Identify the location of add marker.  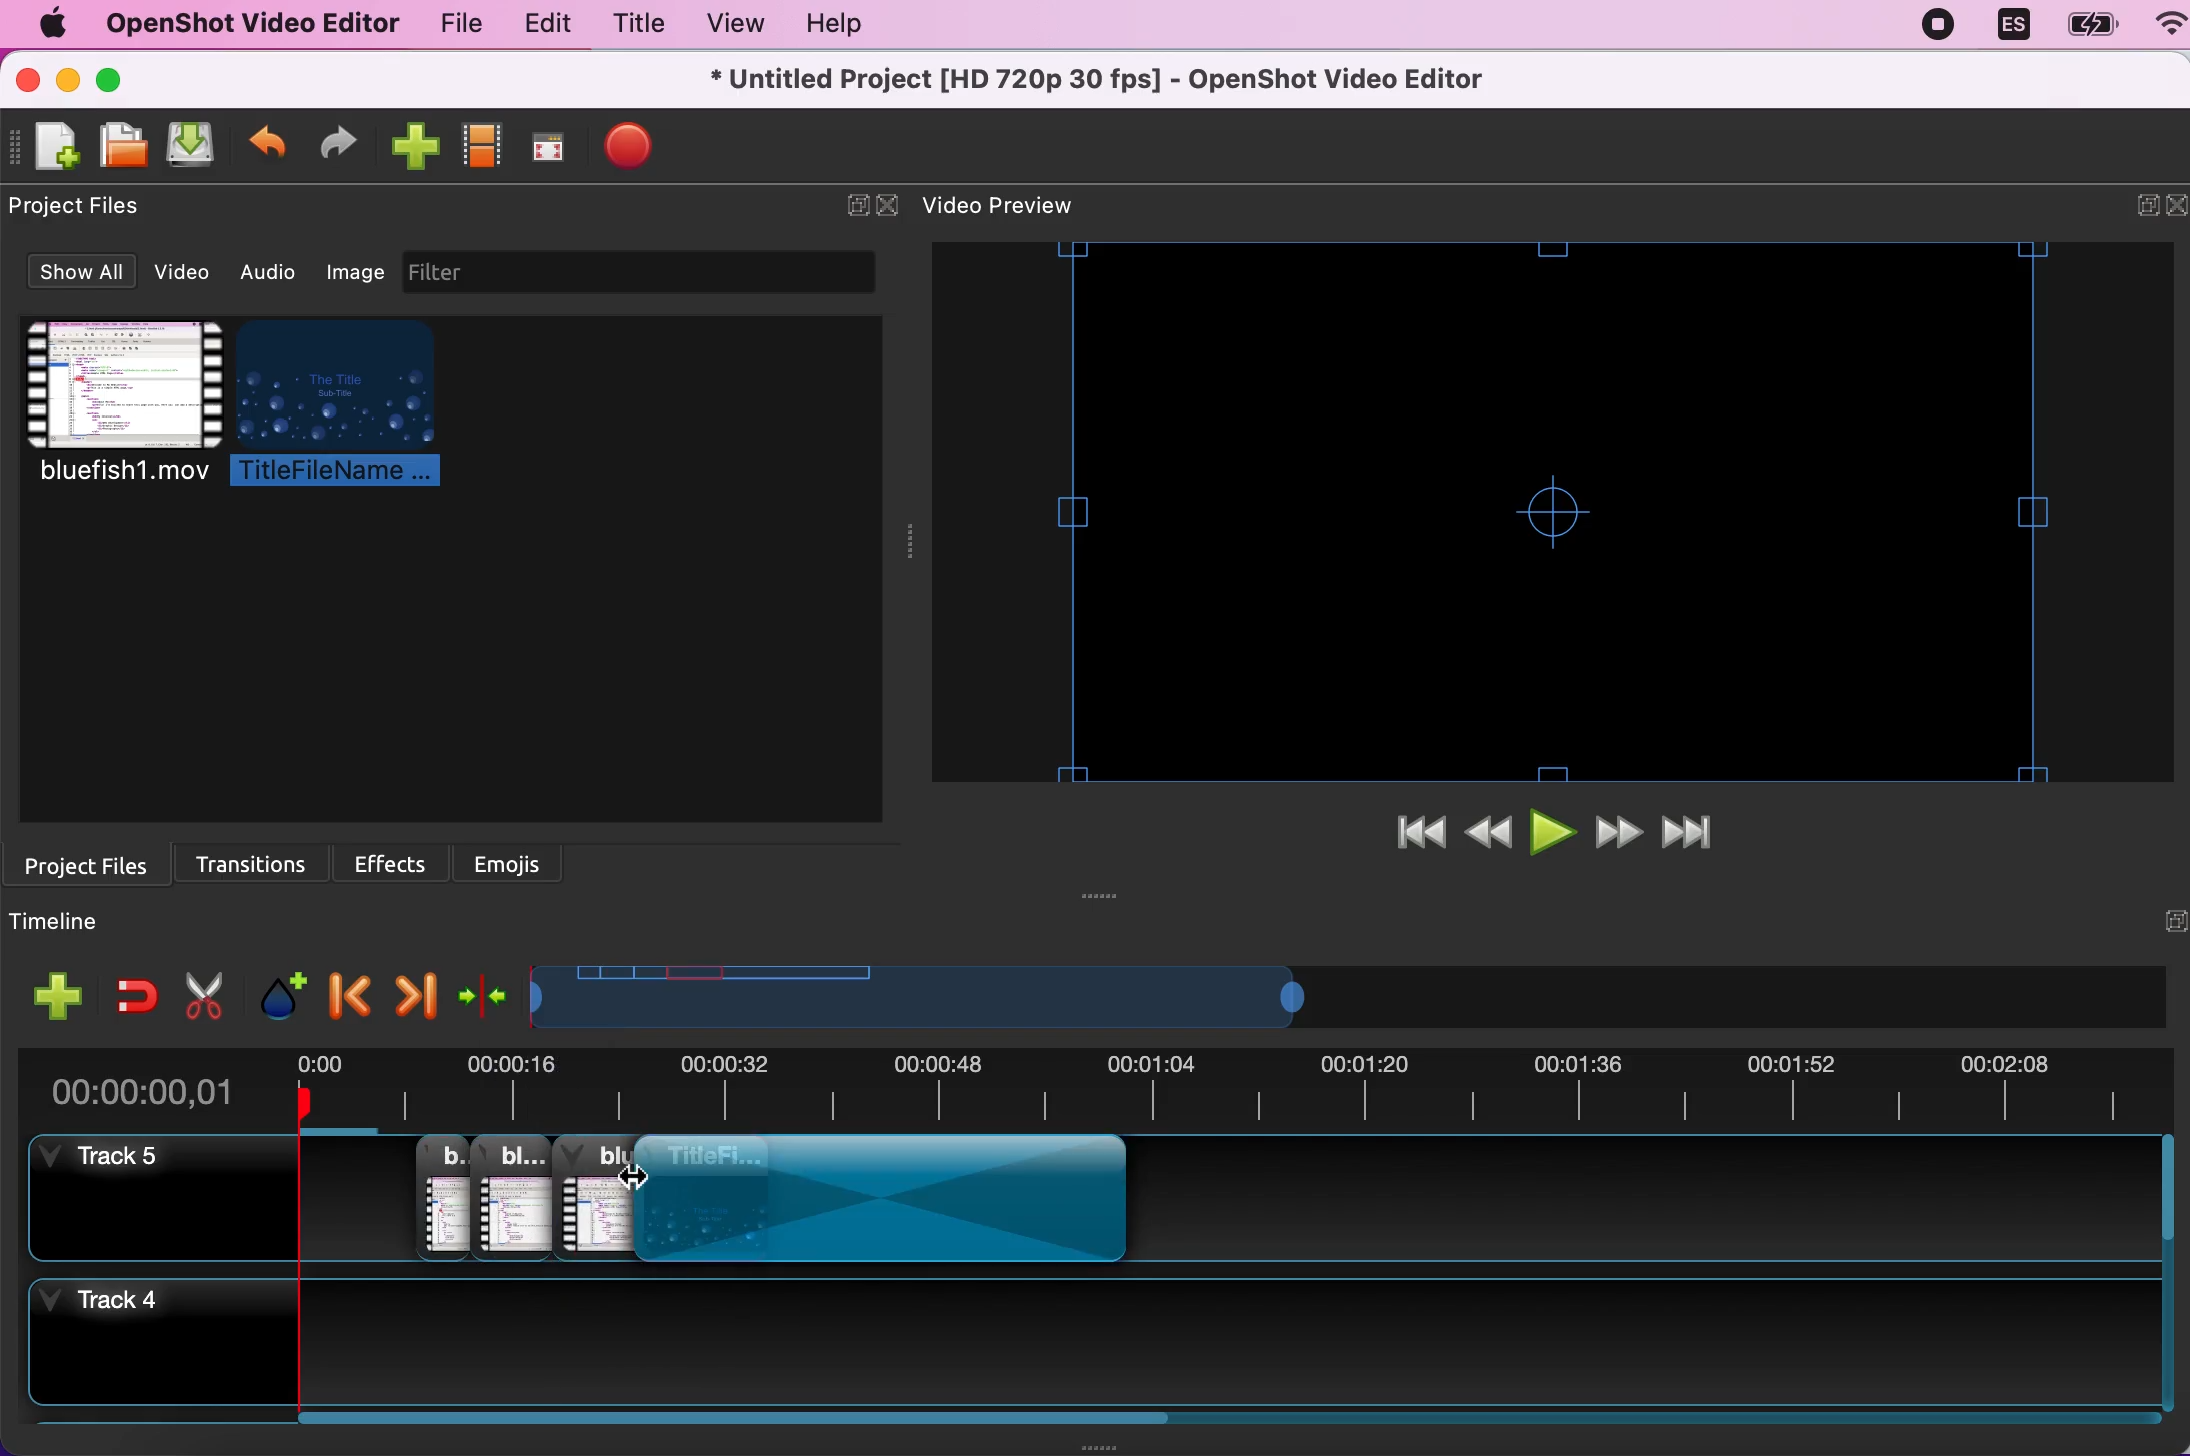
(281, 987).